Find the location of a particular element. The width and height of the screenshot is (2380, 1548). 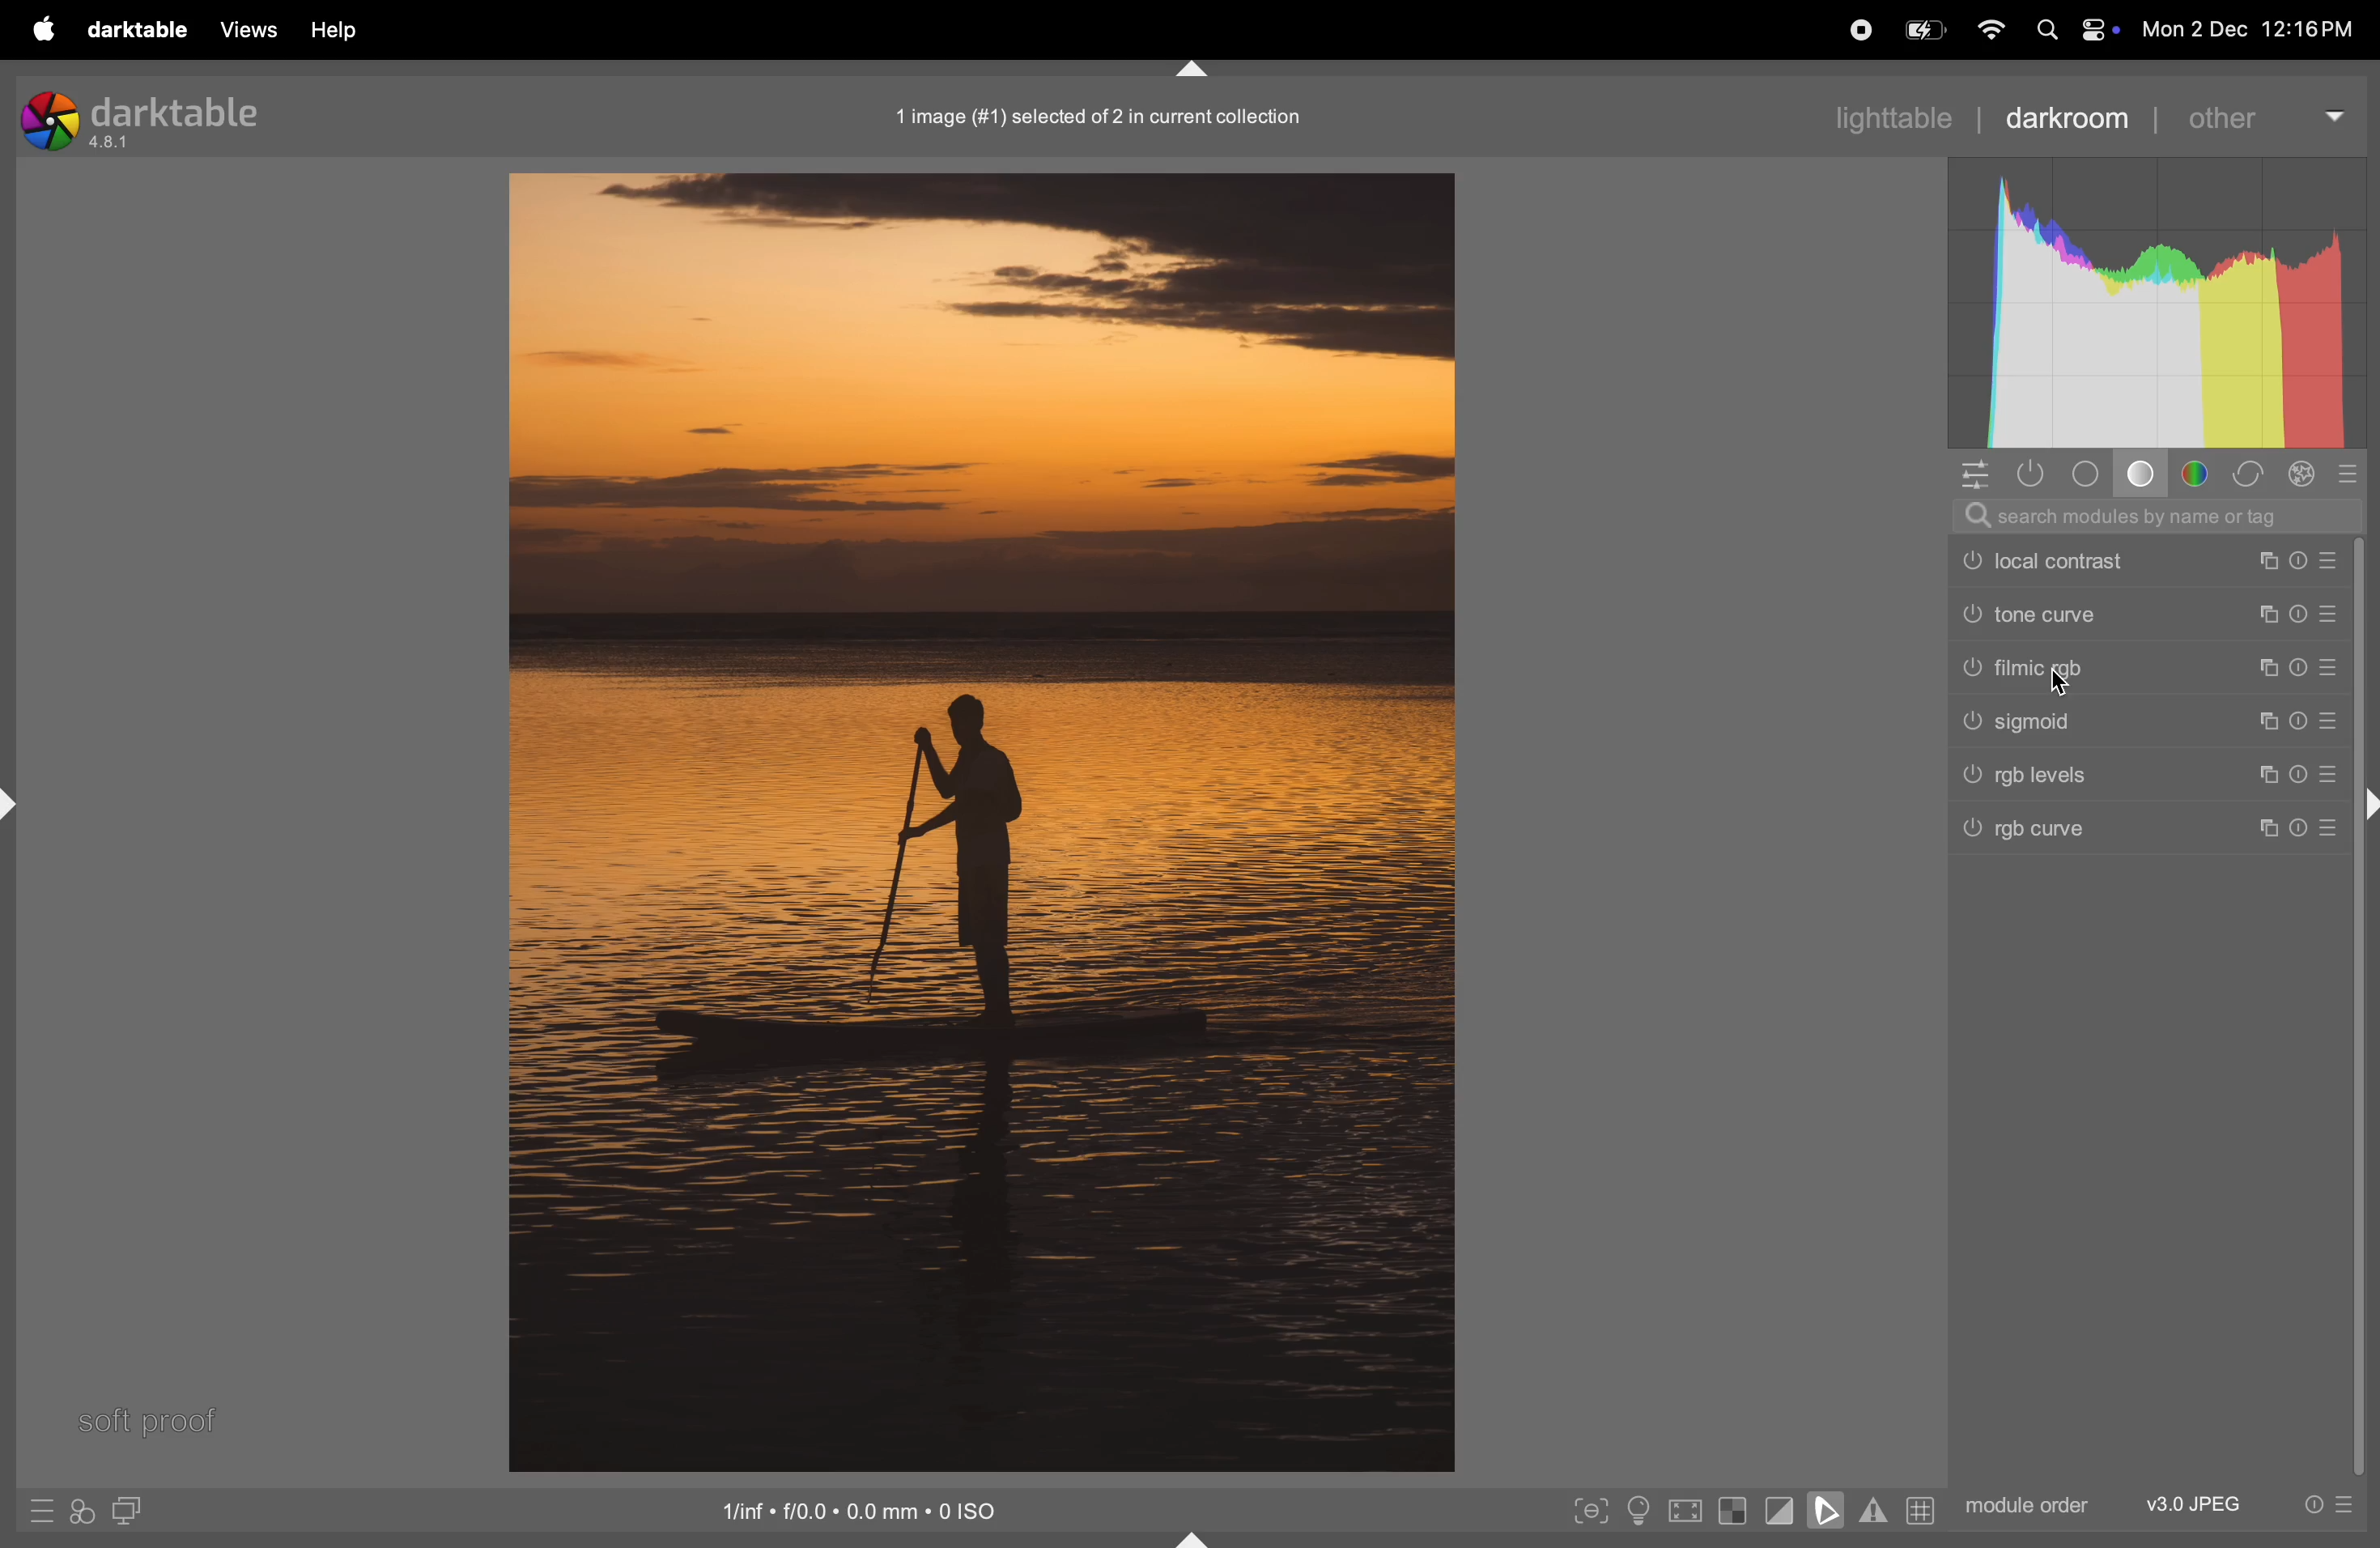

other is located at coordinates (2262, 115).